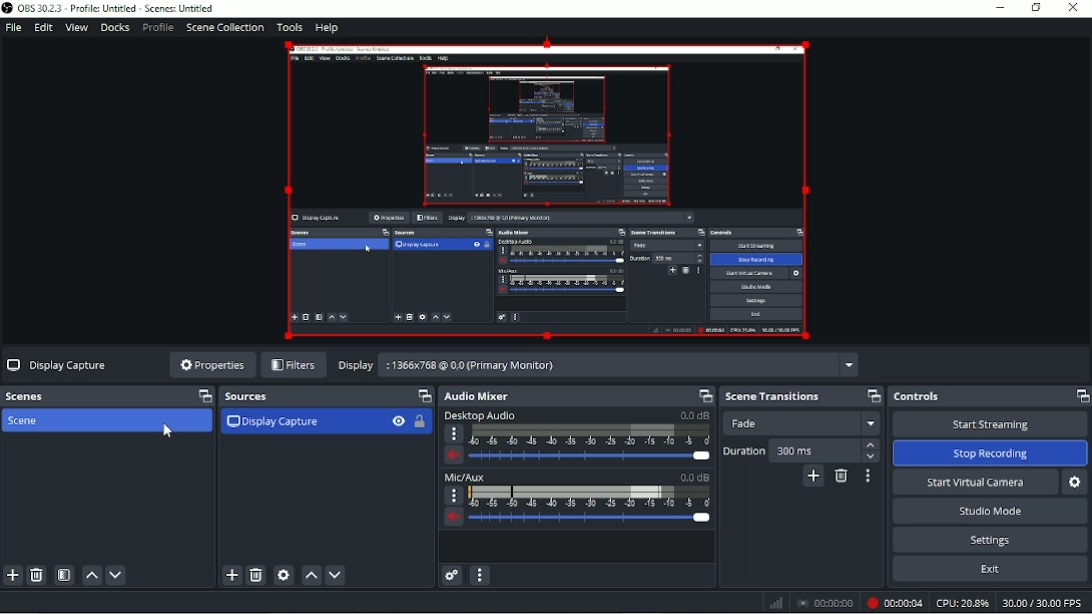 Image resolution: width=1092 pixels, height=614 pixels. What do you see at coordinates (14, 28) in the screenshot?
I see `File` at bounding box center [14, 28].